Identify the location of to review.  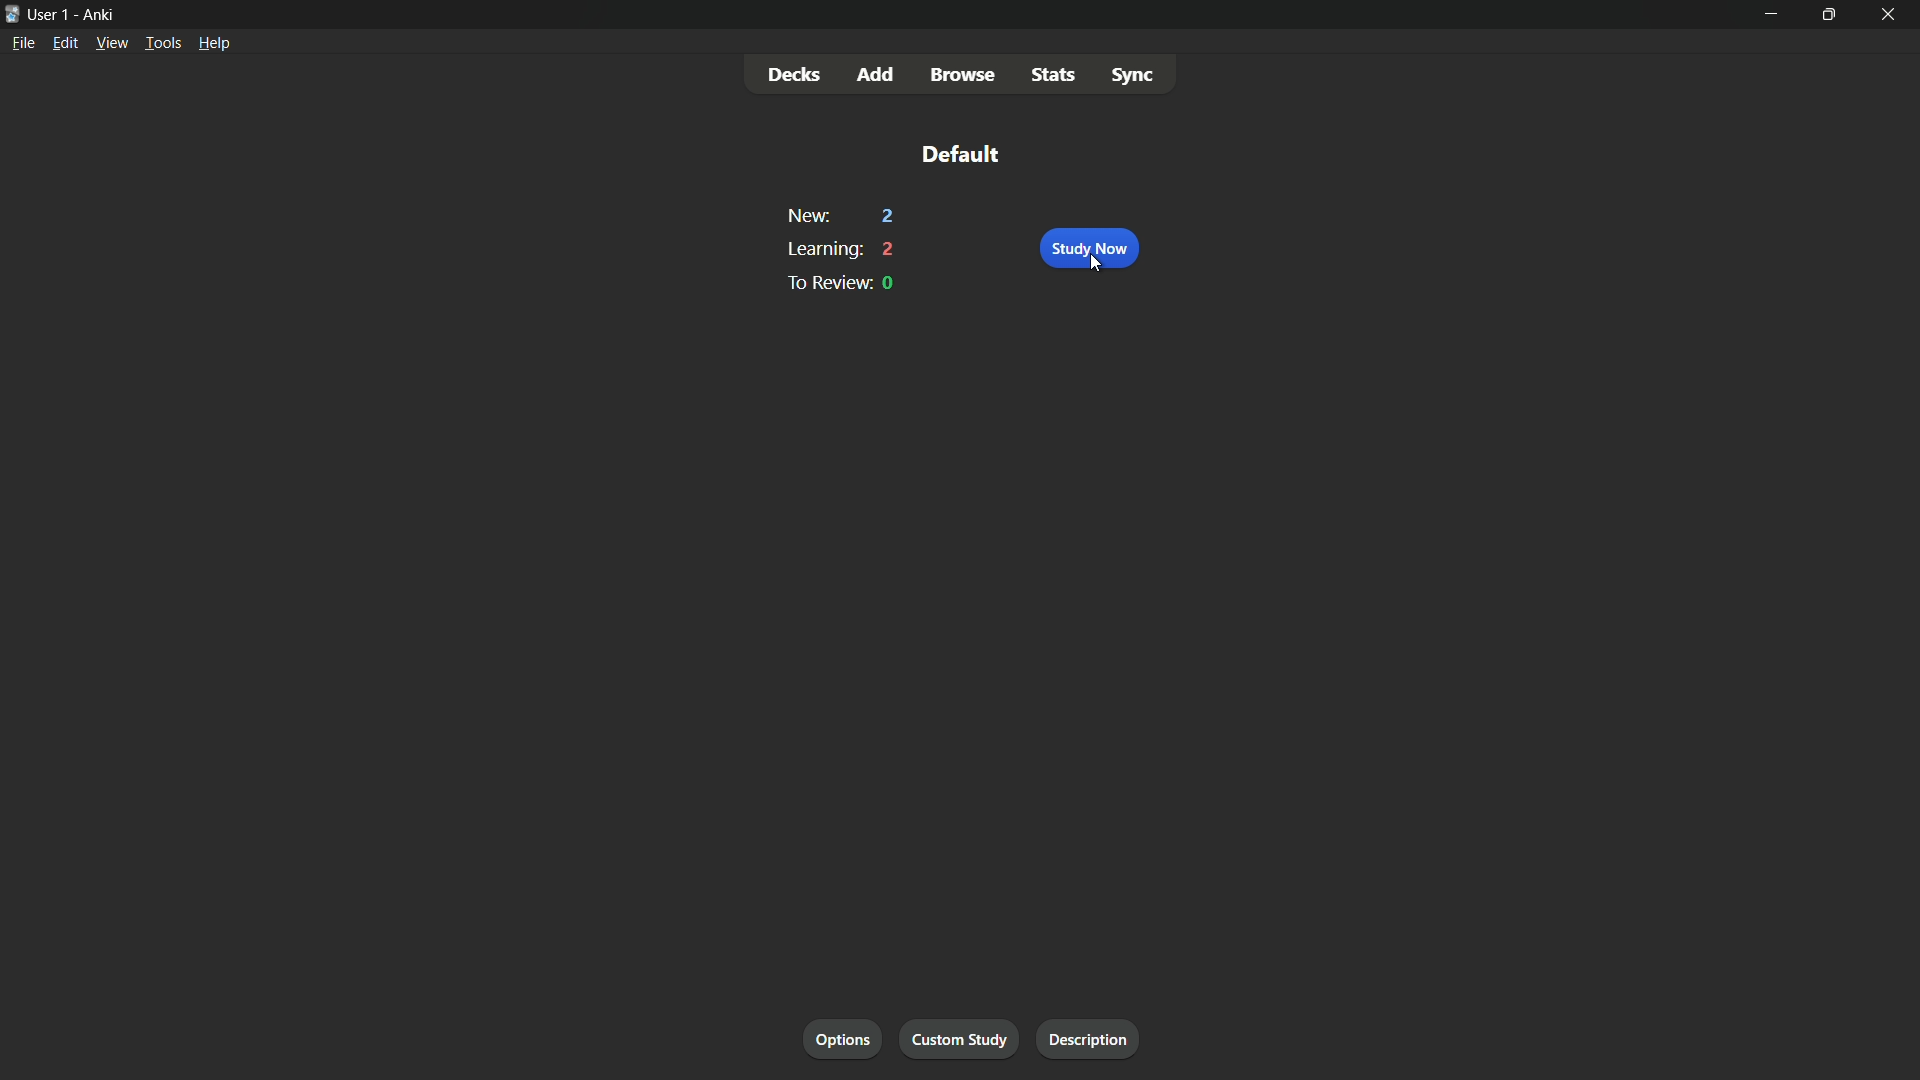
(829, 284).